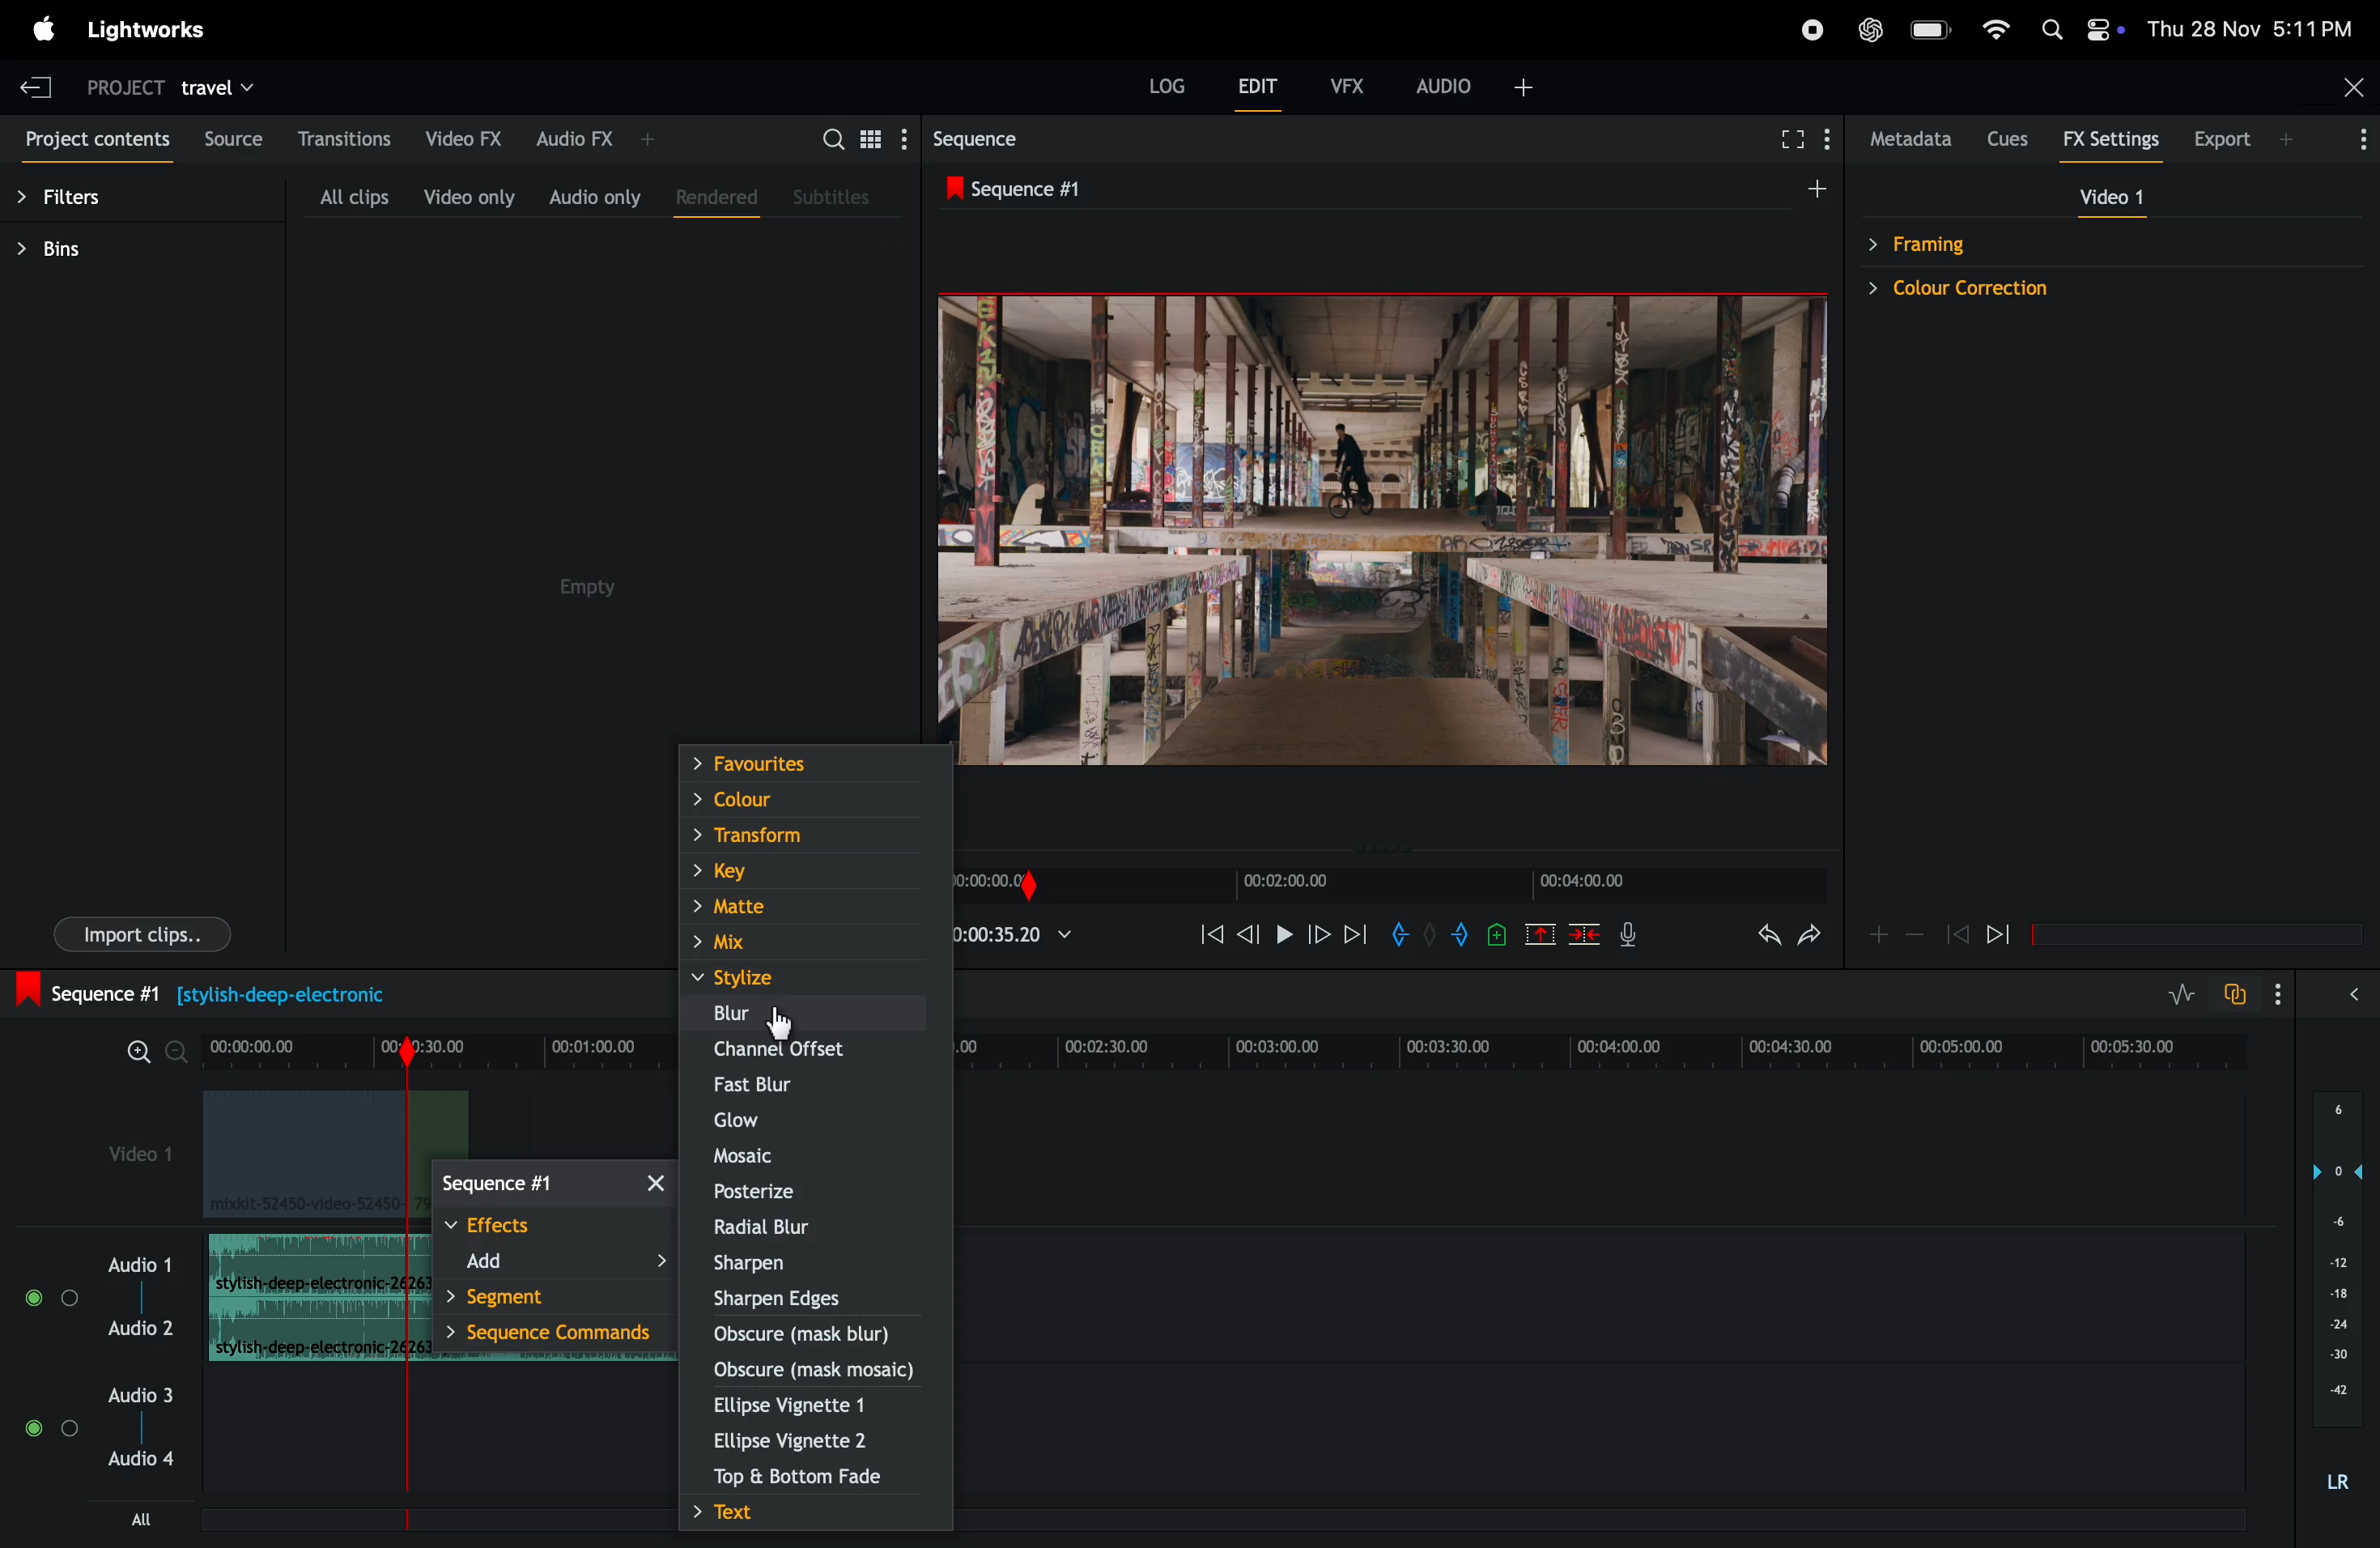 The width and height of the screenshot is (2380, 1548). I want to click on zoom in zoom out, so click(151, 1050).